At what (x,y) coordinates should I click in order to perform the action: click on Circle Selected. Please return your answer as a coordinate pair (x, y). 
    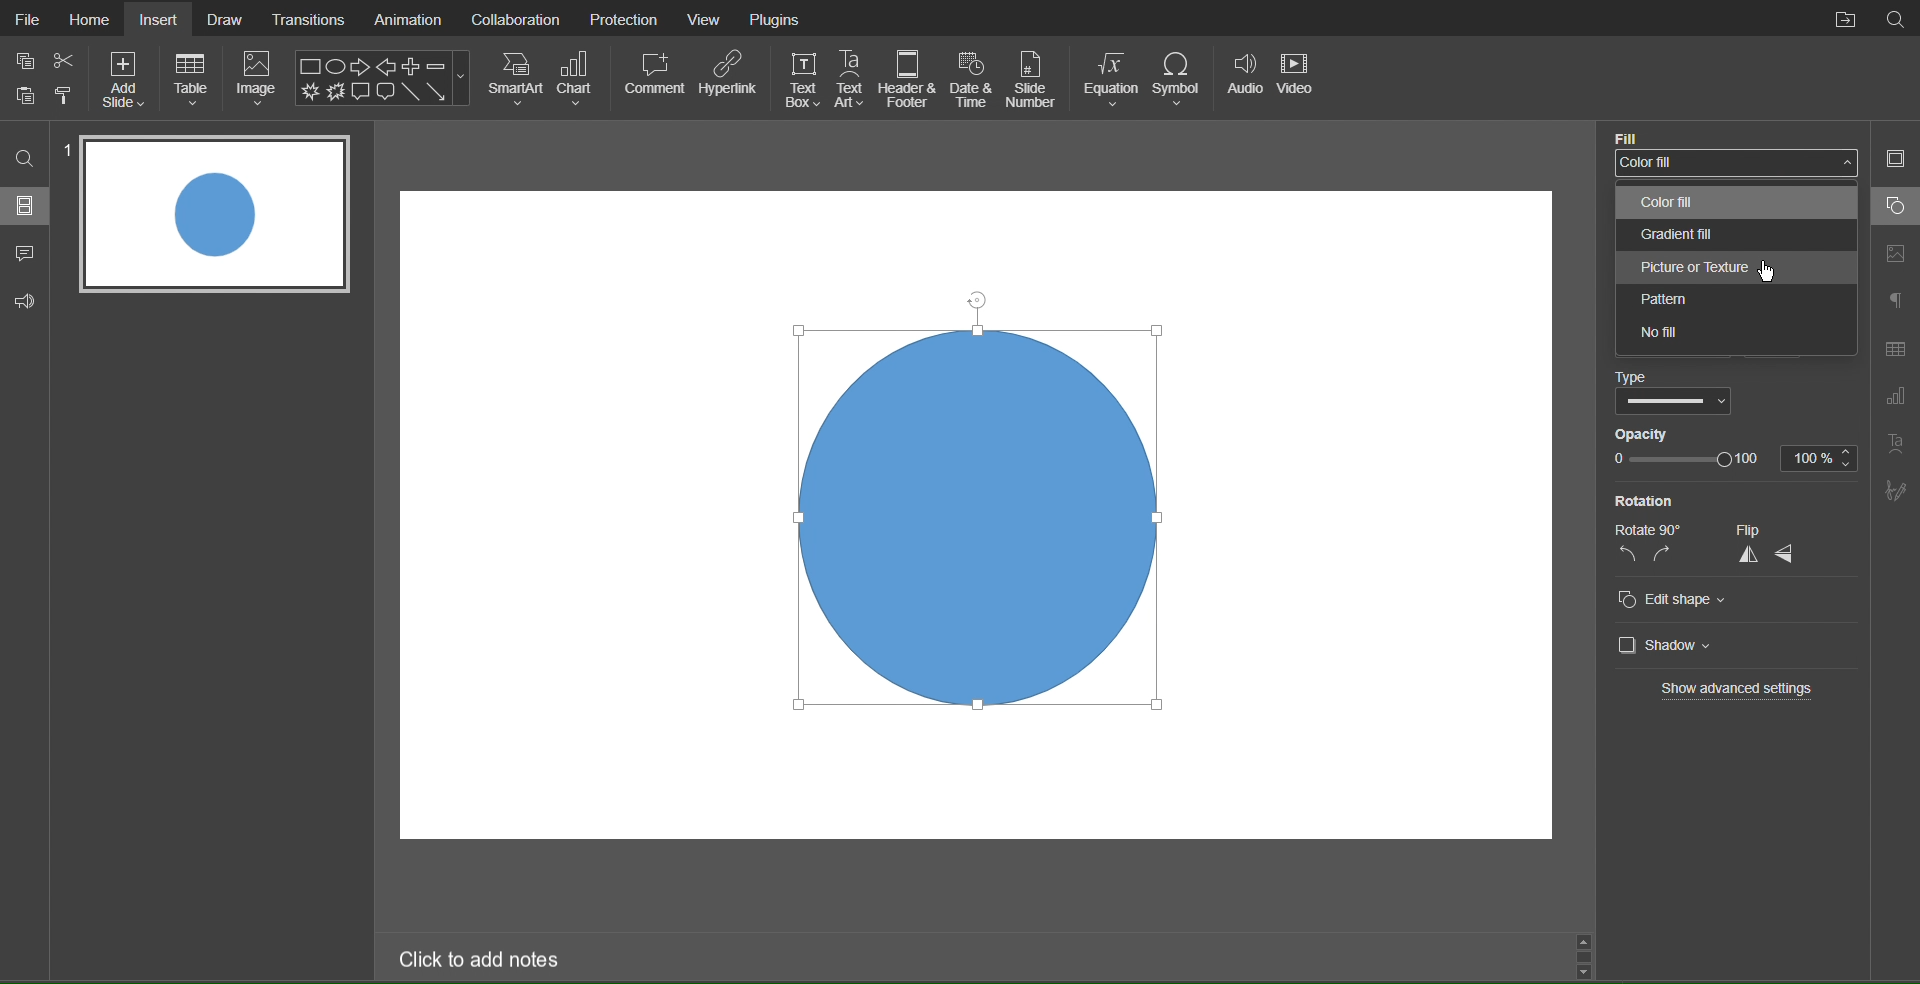
    Looking at the image, I should click on (968, 520).